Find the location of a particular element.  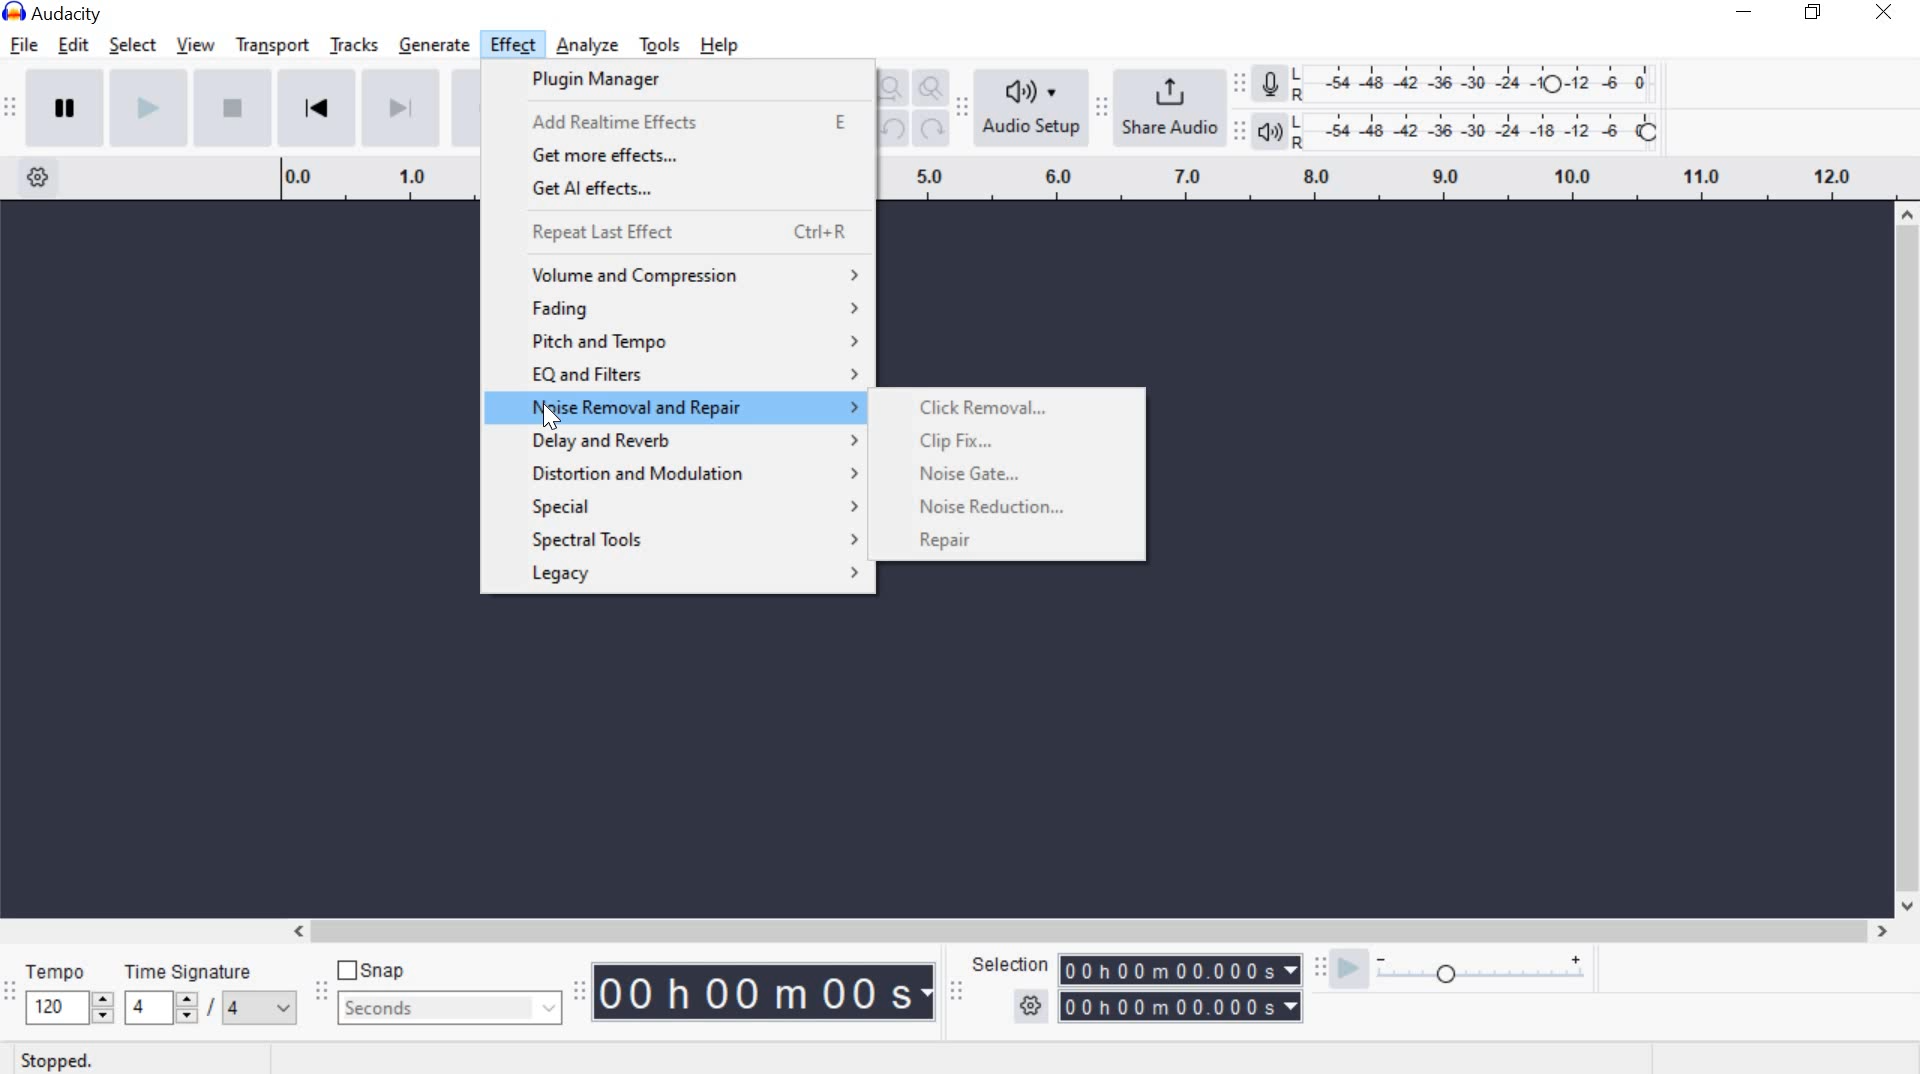

selection option is located at coordinates (1030, 1009).